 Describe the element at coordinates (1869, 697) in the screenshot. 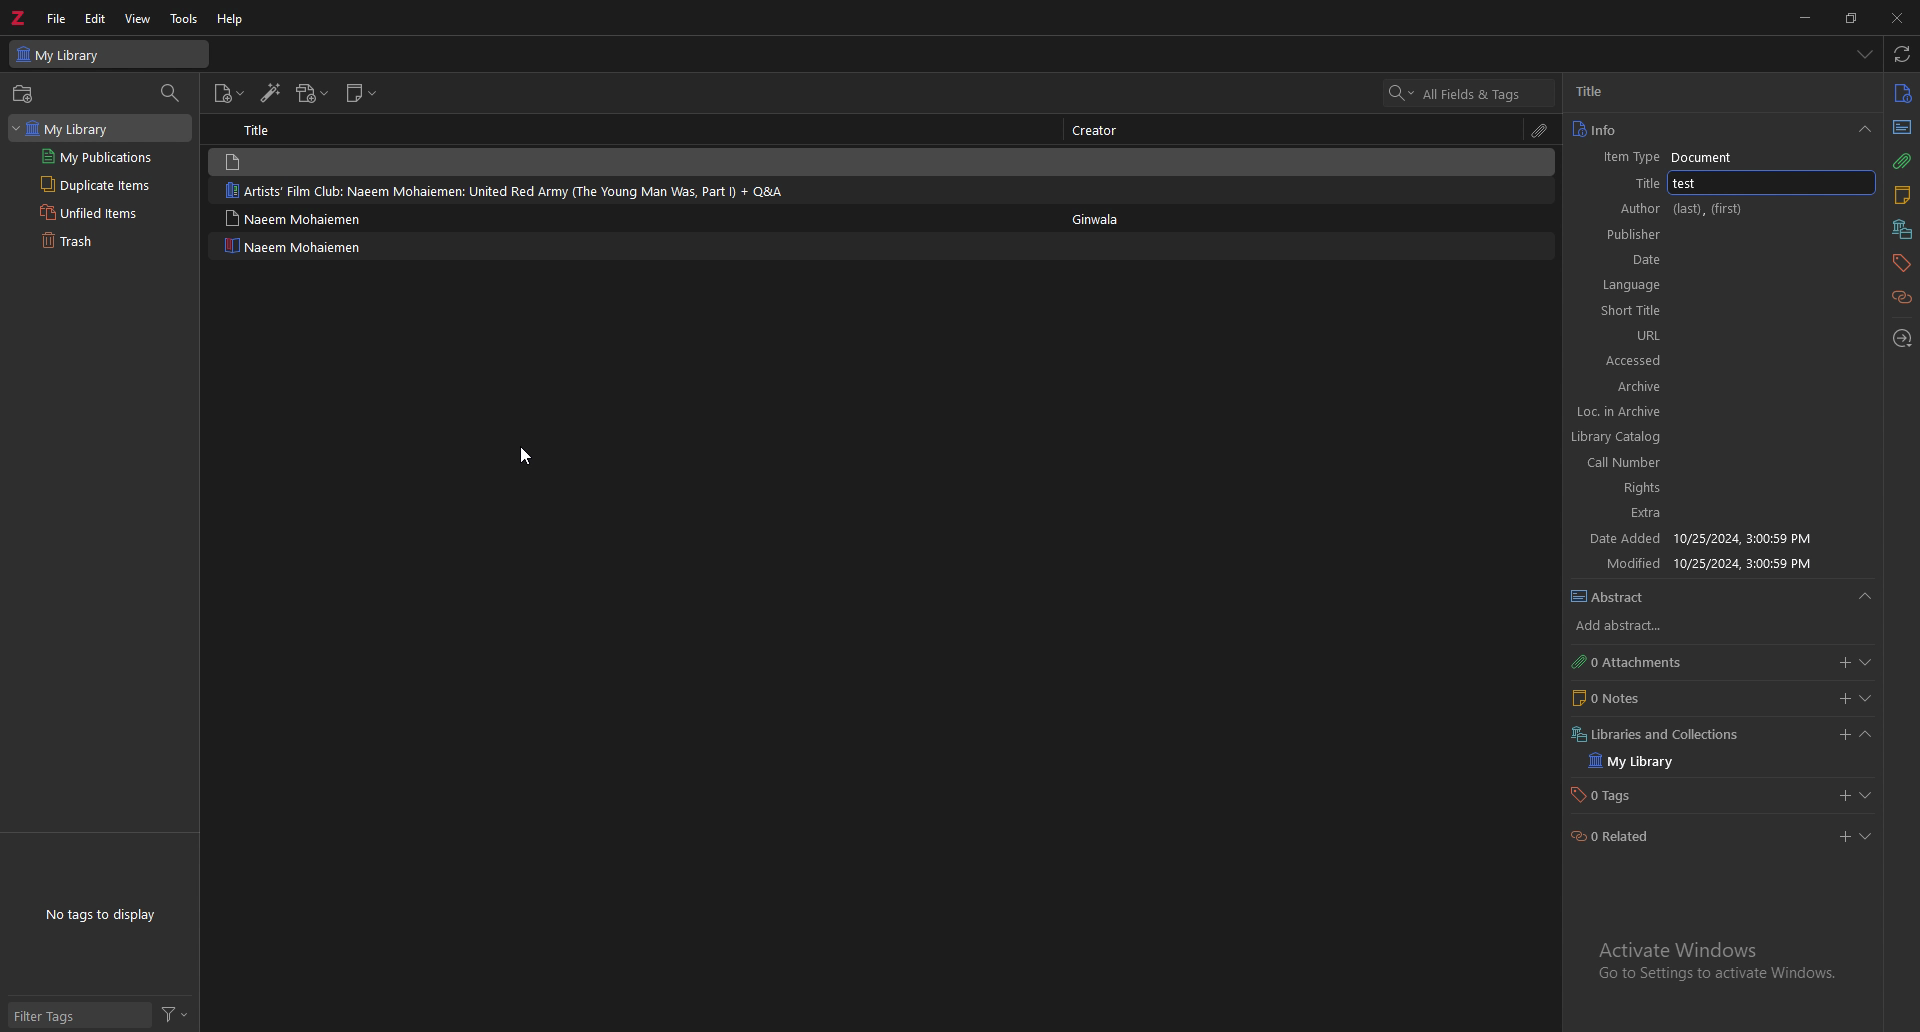

I see `expand section` at that location.